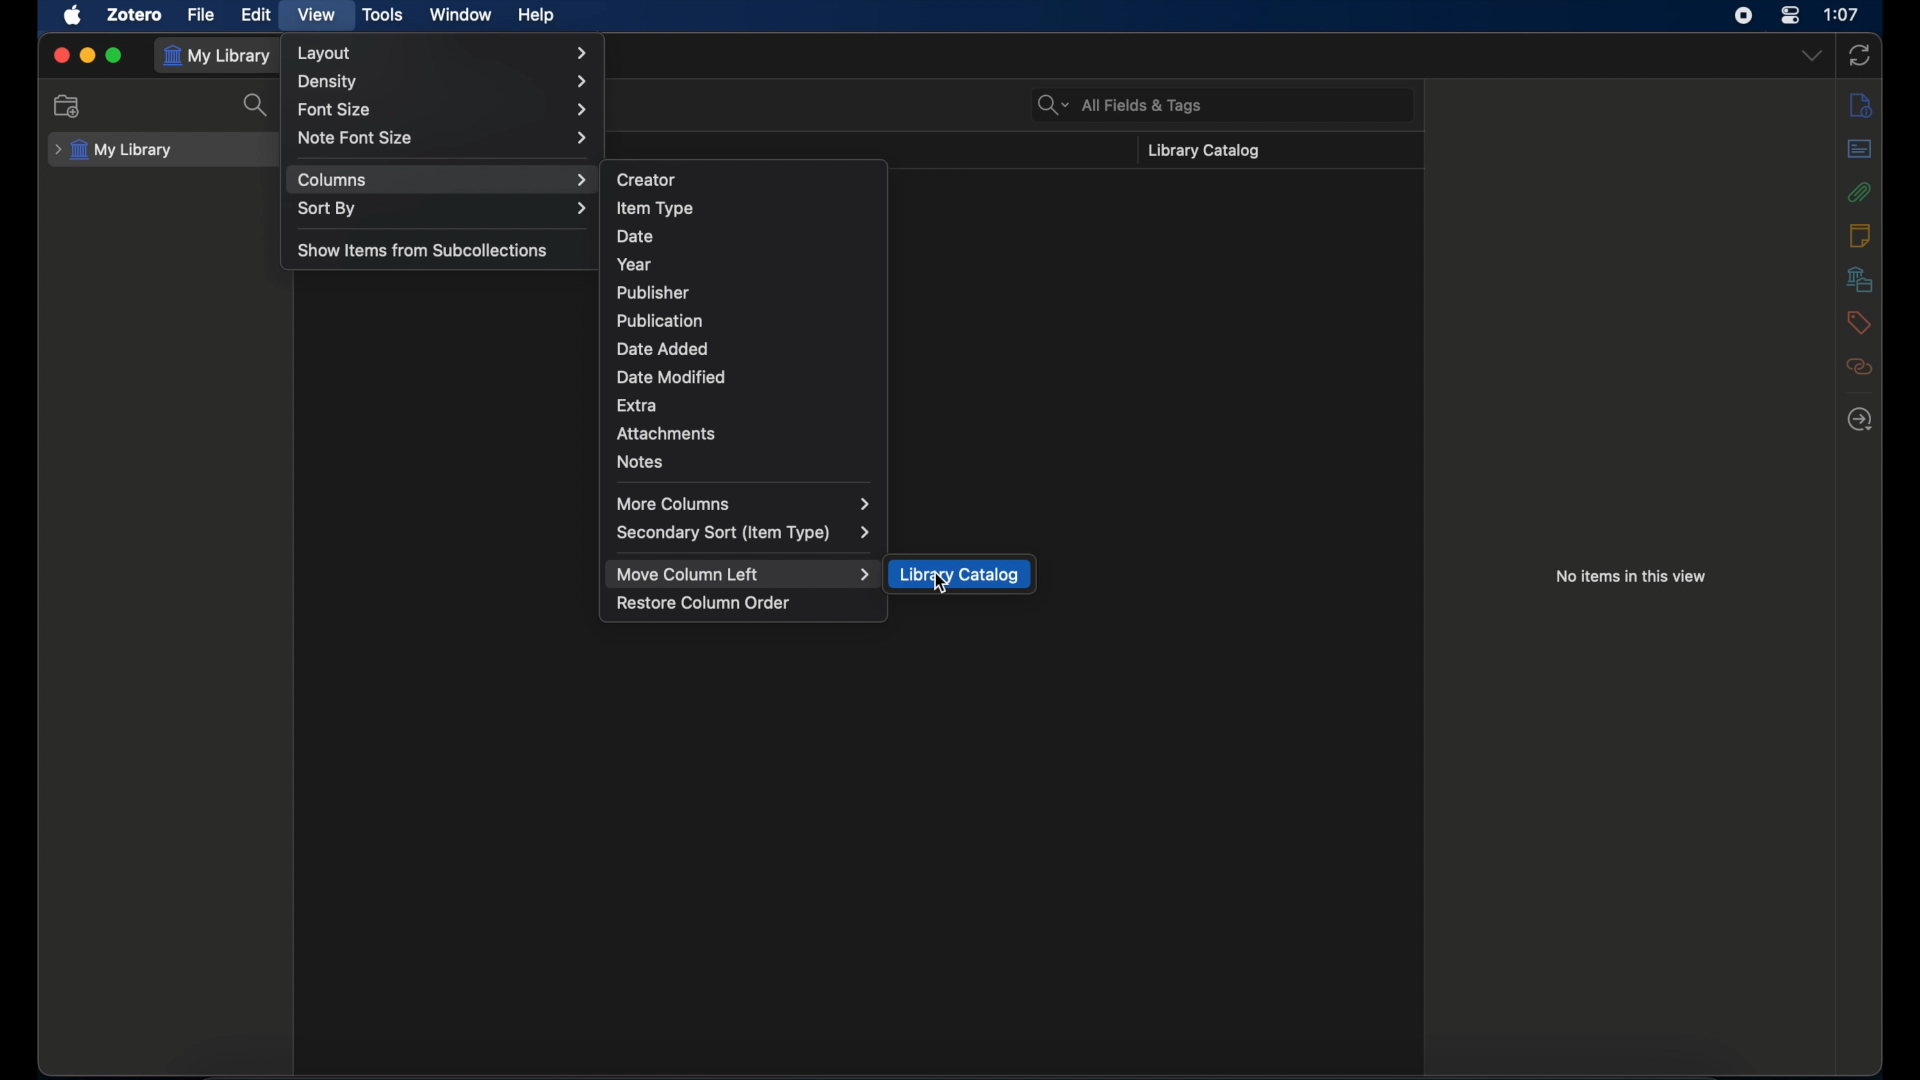 This screenshot has height=1080, width=1920. What do you see at coordinates (1859, 55) in the screenshot?
I see `sync` at bounding box center [1859, 55].